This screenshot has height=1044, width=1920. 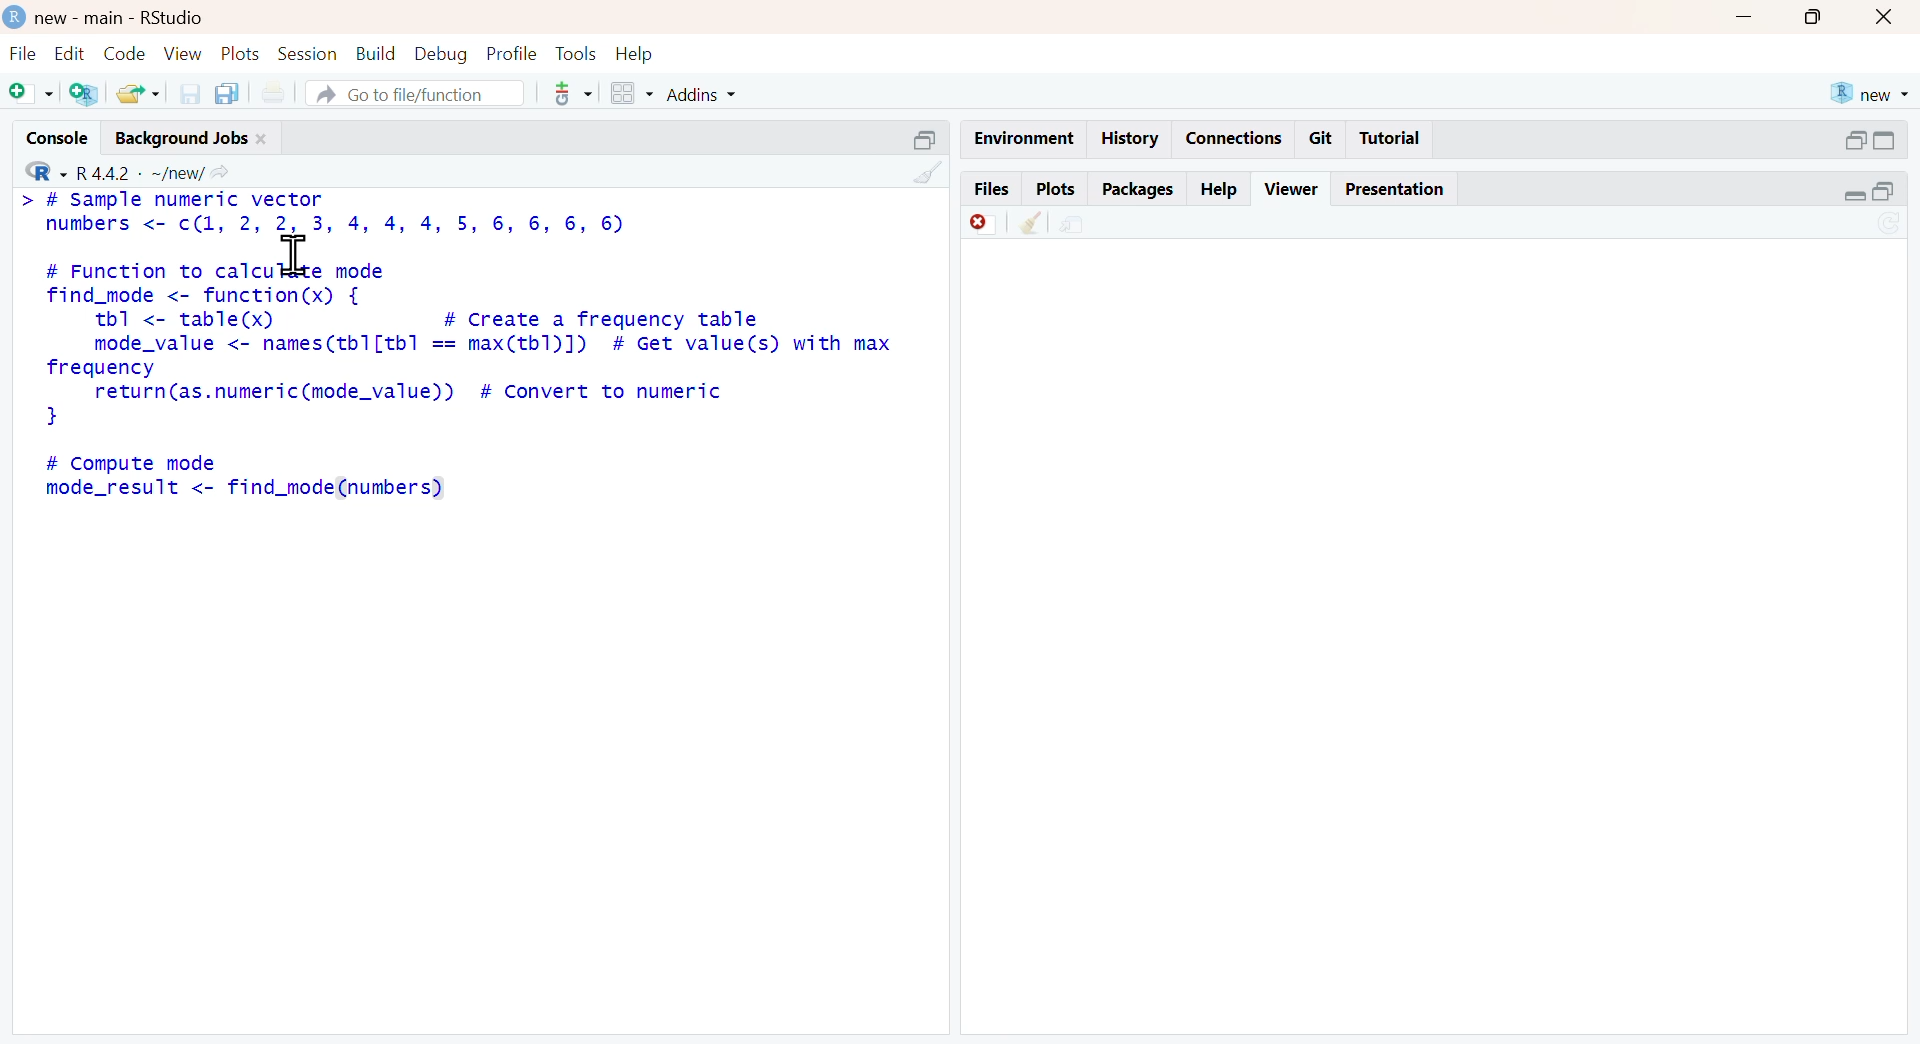 I want to click on save, so click(x=192, y=93).